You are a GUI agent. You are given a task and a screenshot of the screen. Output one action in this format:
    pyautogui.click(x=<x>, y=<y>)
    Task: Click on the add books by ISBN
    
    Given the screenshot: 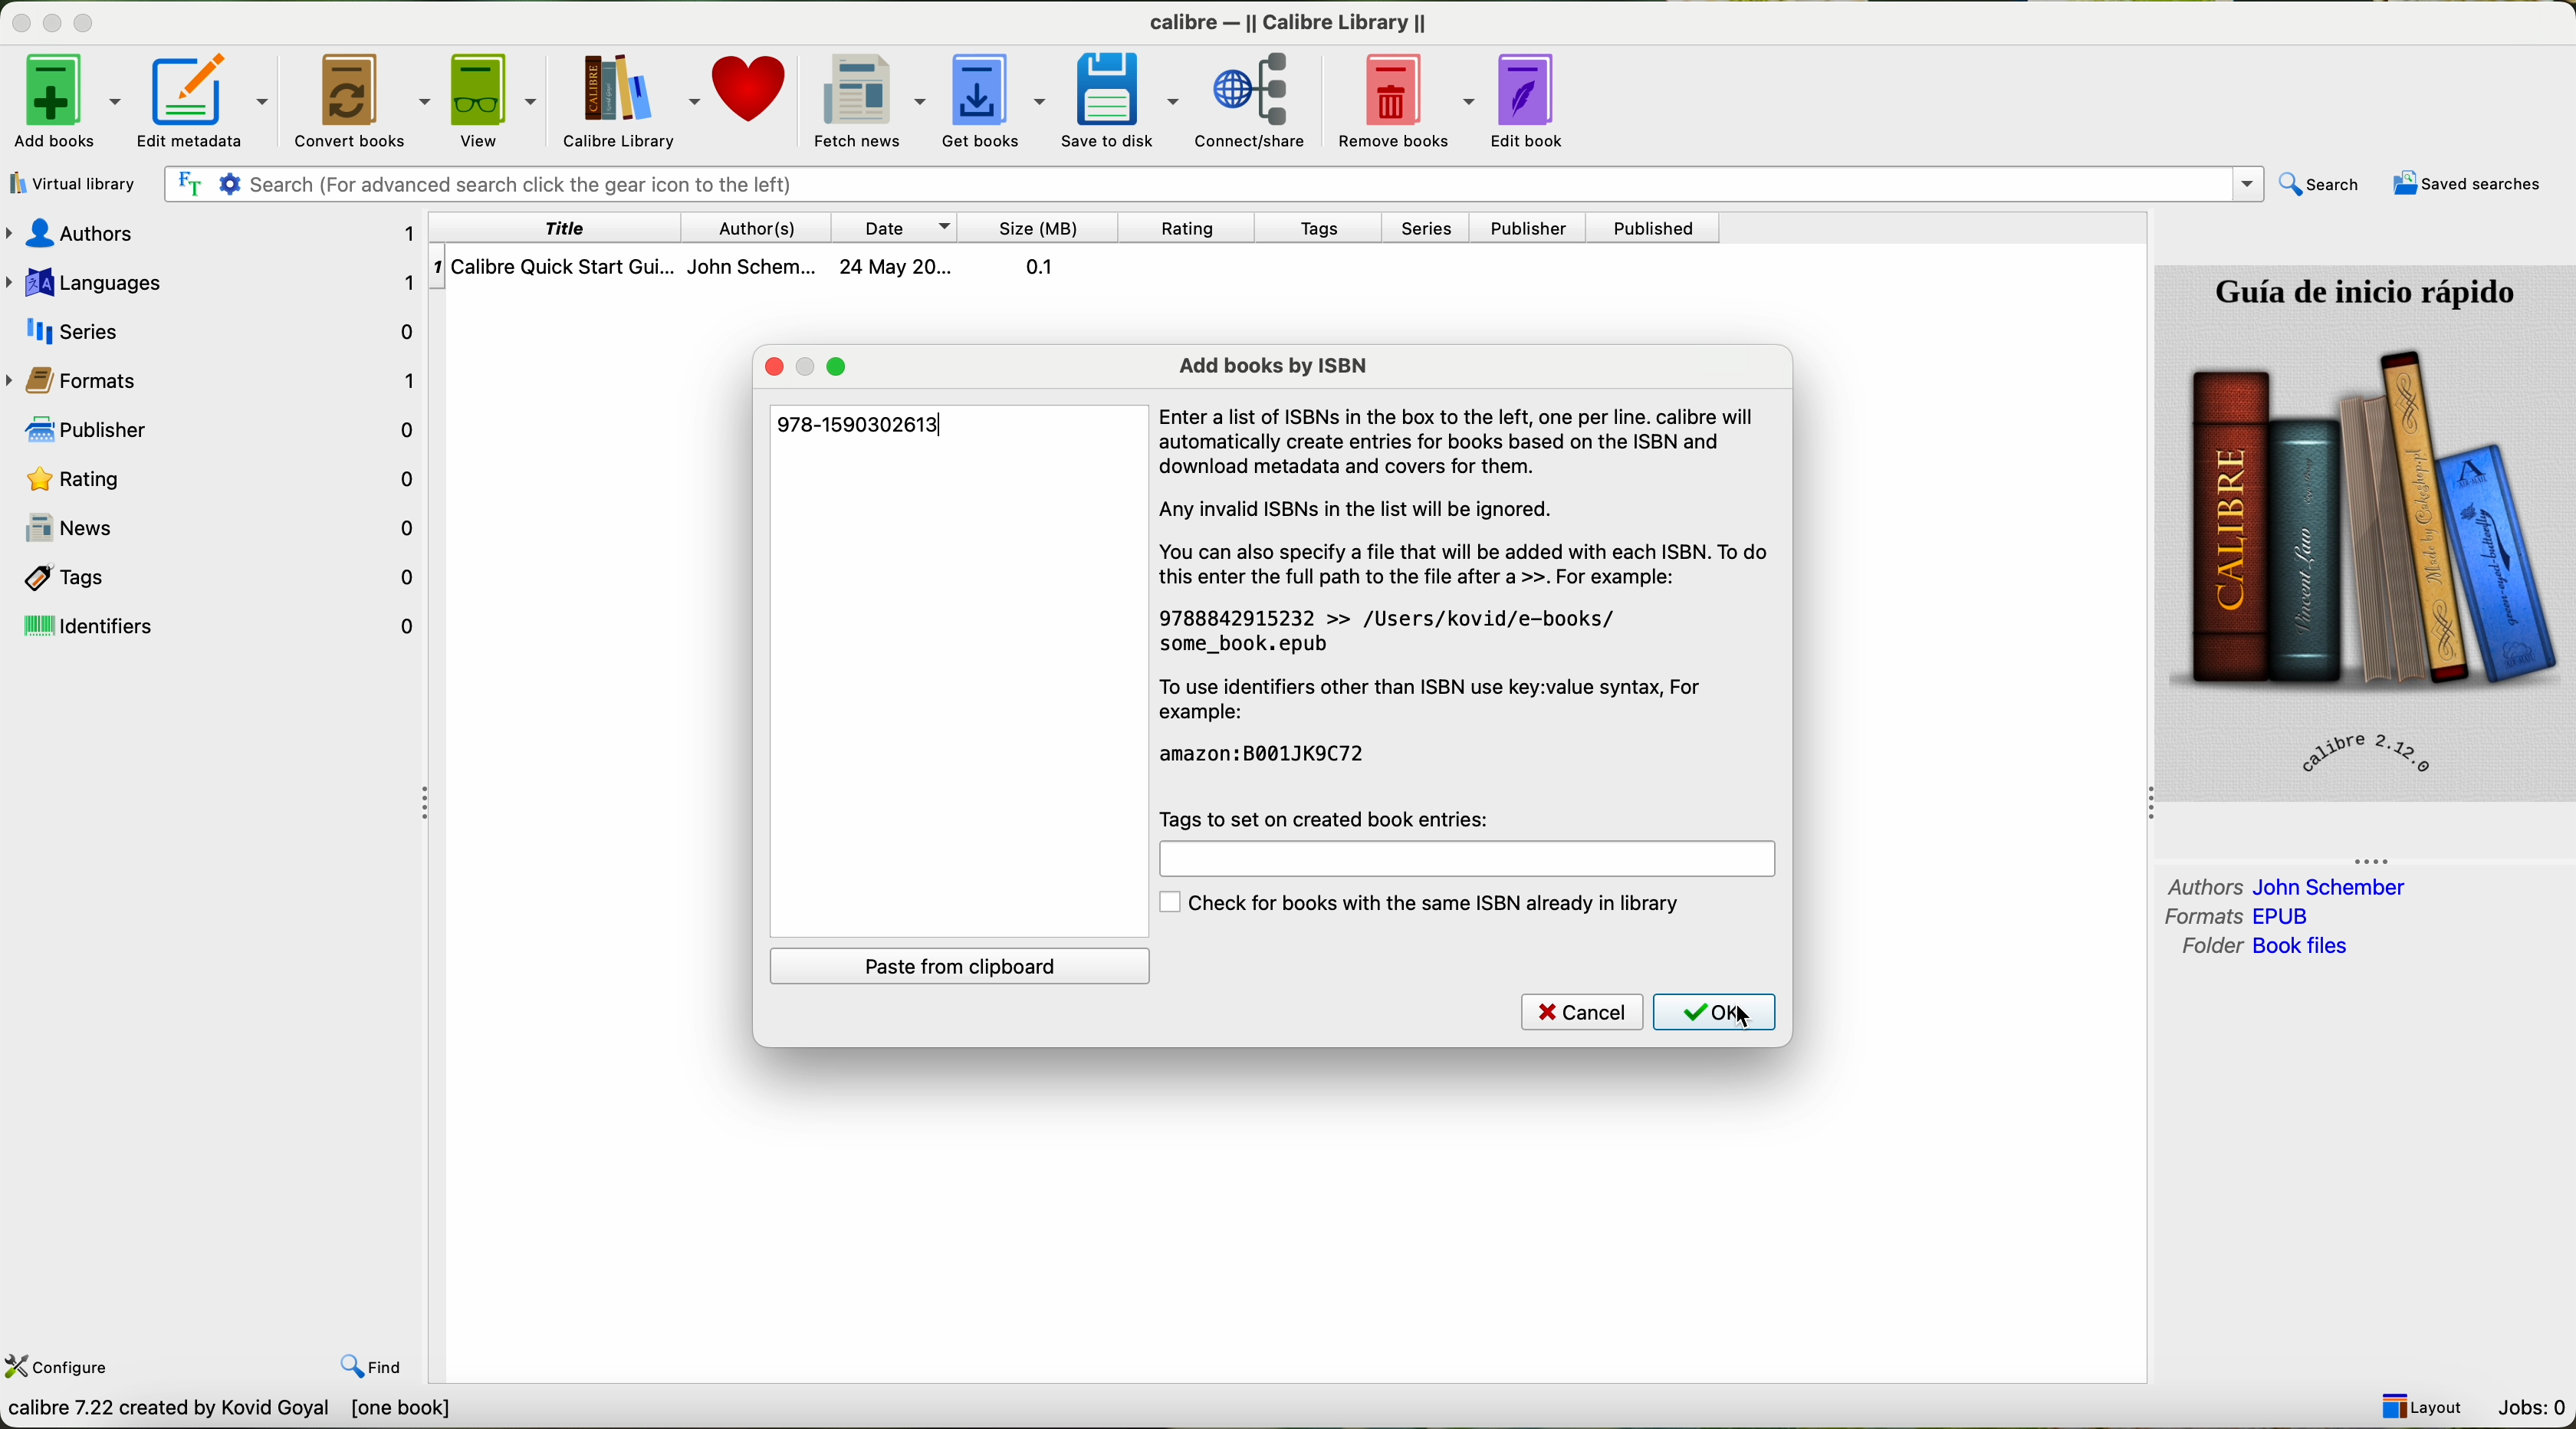 What is the action you would take?
    pyautogui.click(x=1273, y=362)
    